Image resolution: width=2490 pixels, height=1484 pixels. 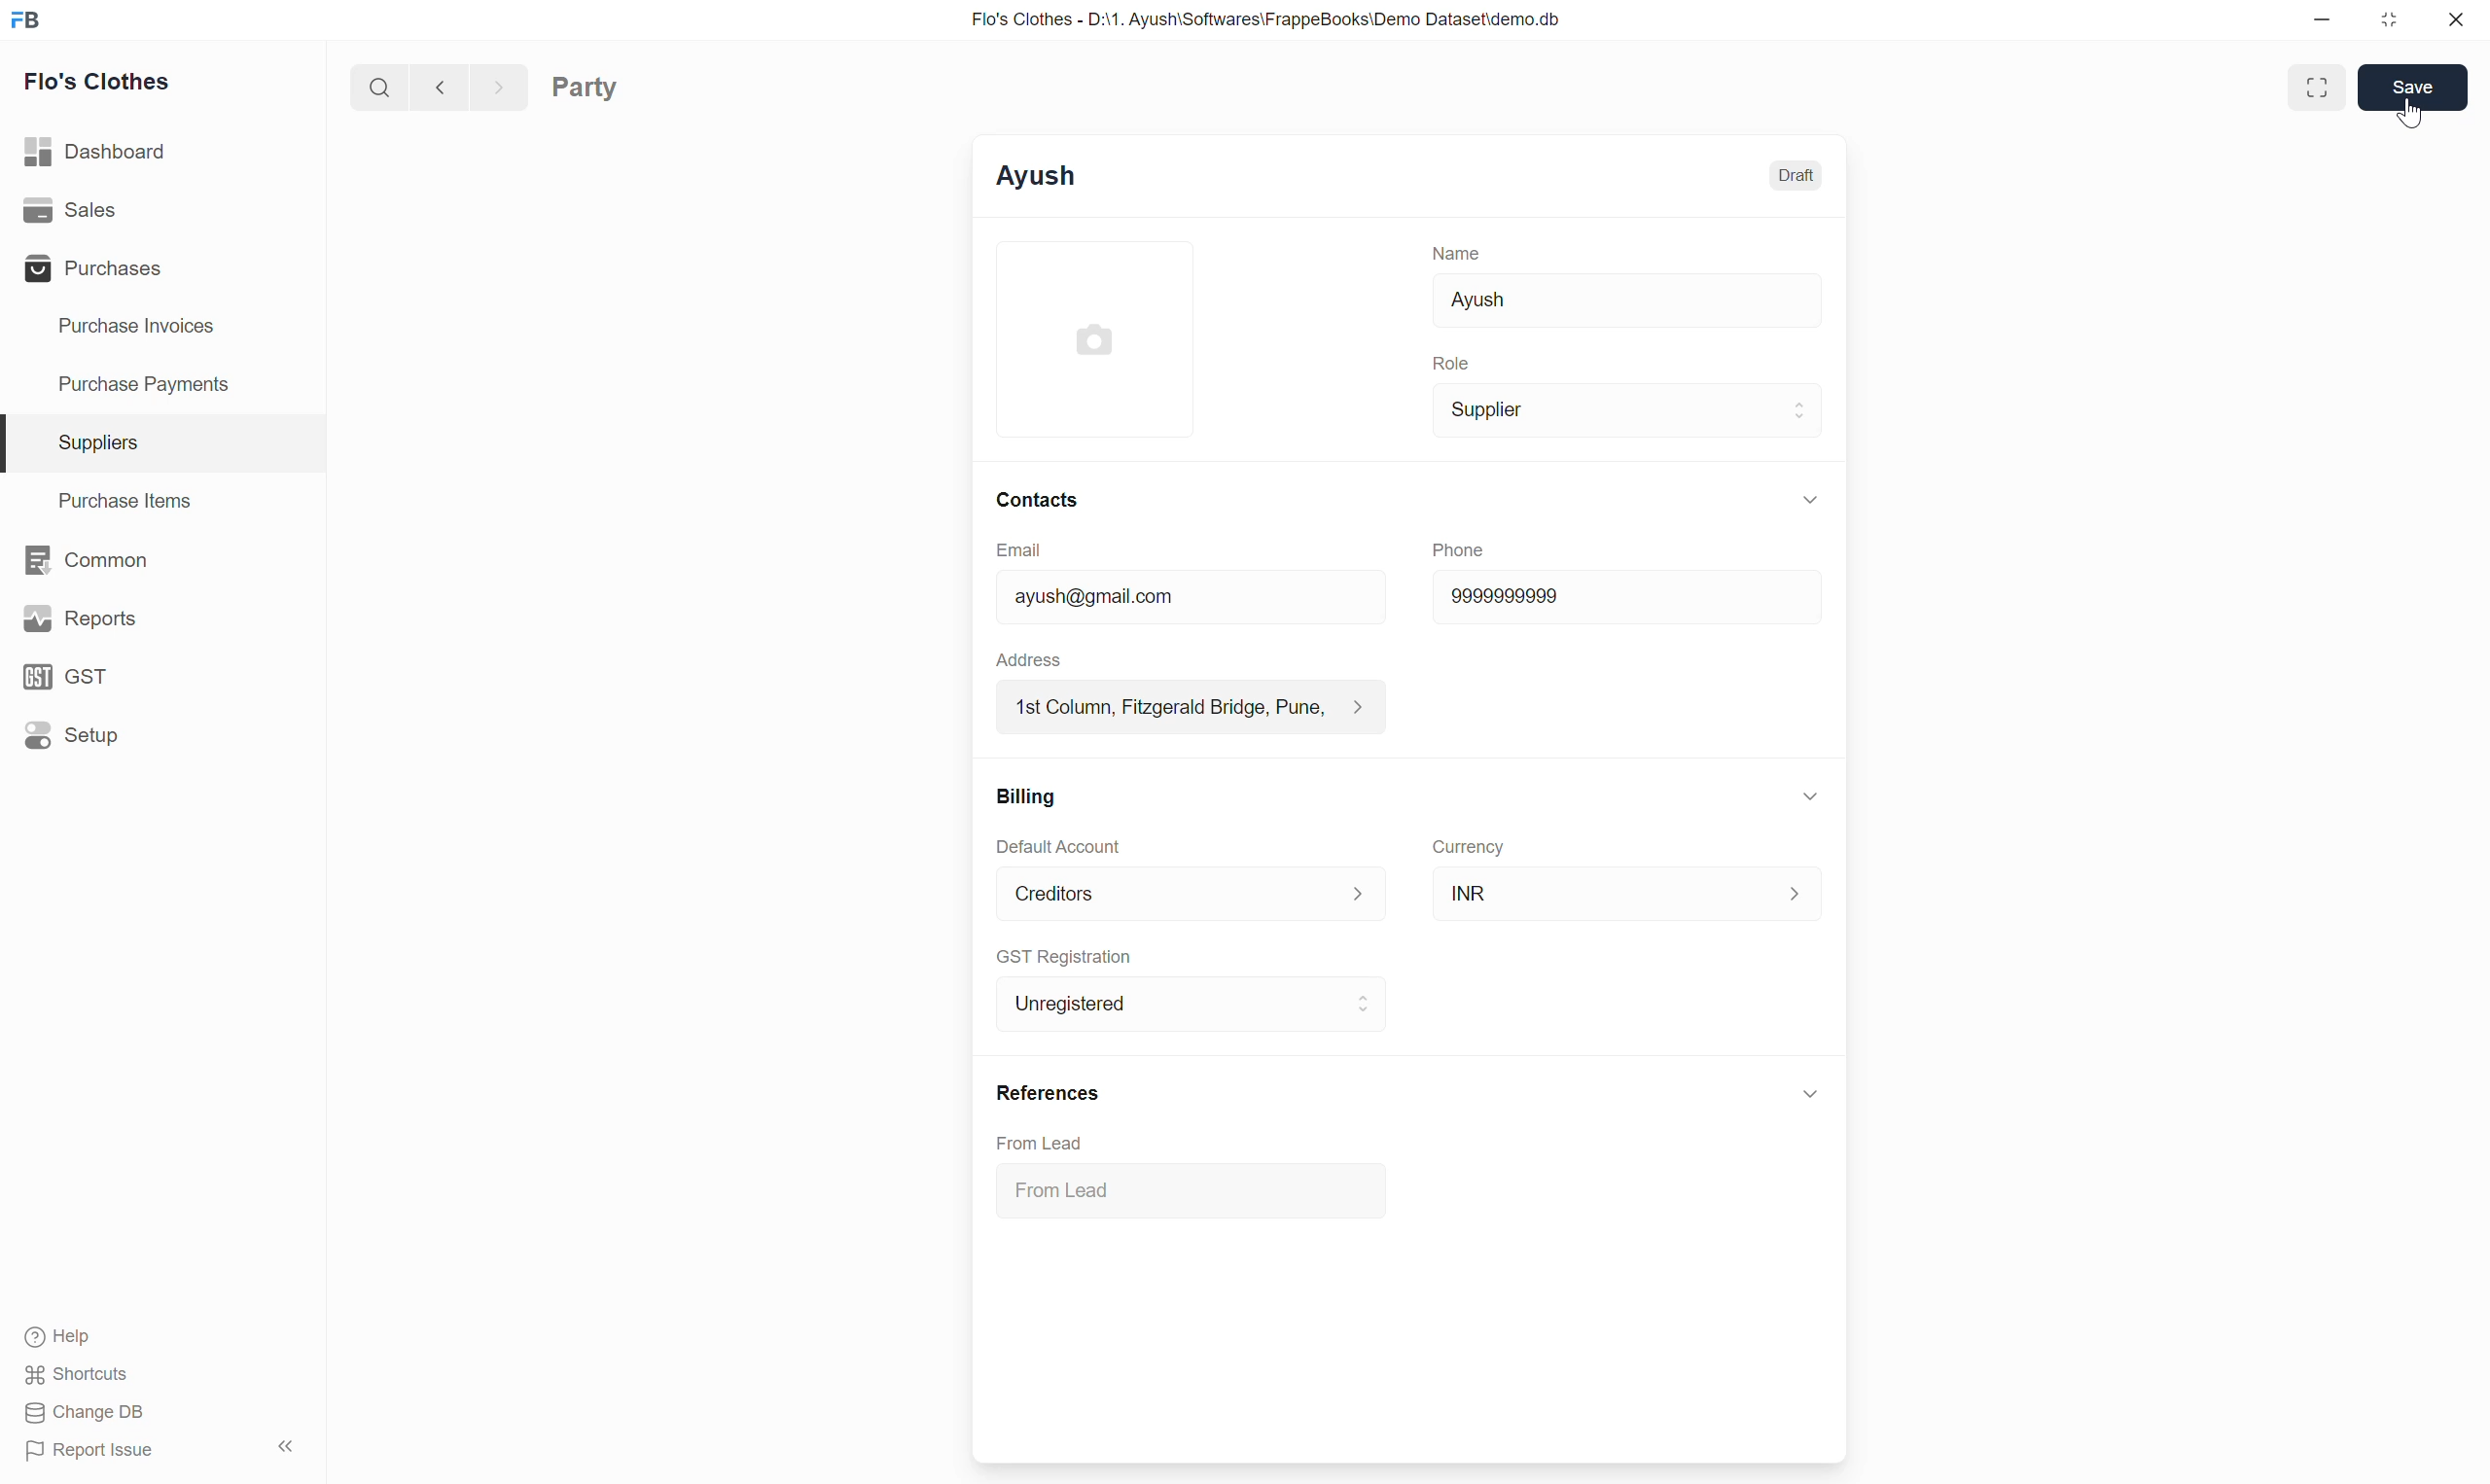 I want to click on Name, so click(x=1456, y=253).